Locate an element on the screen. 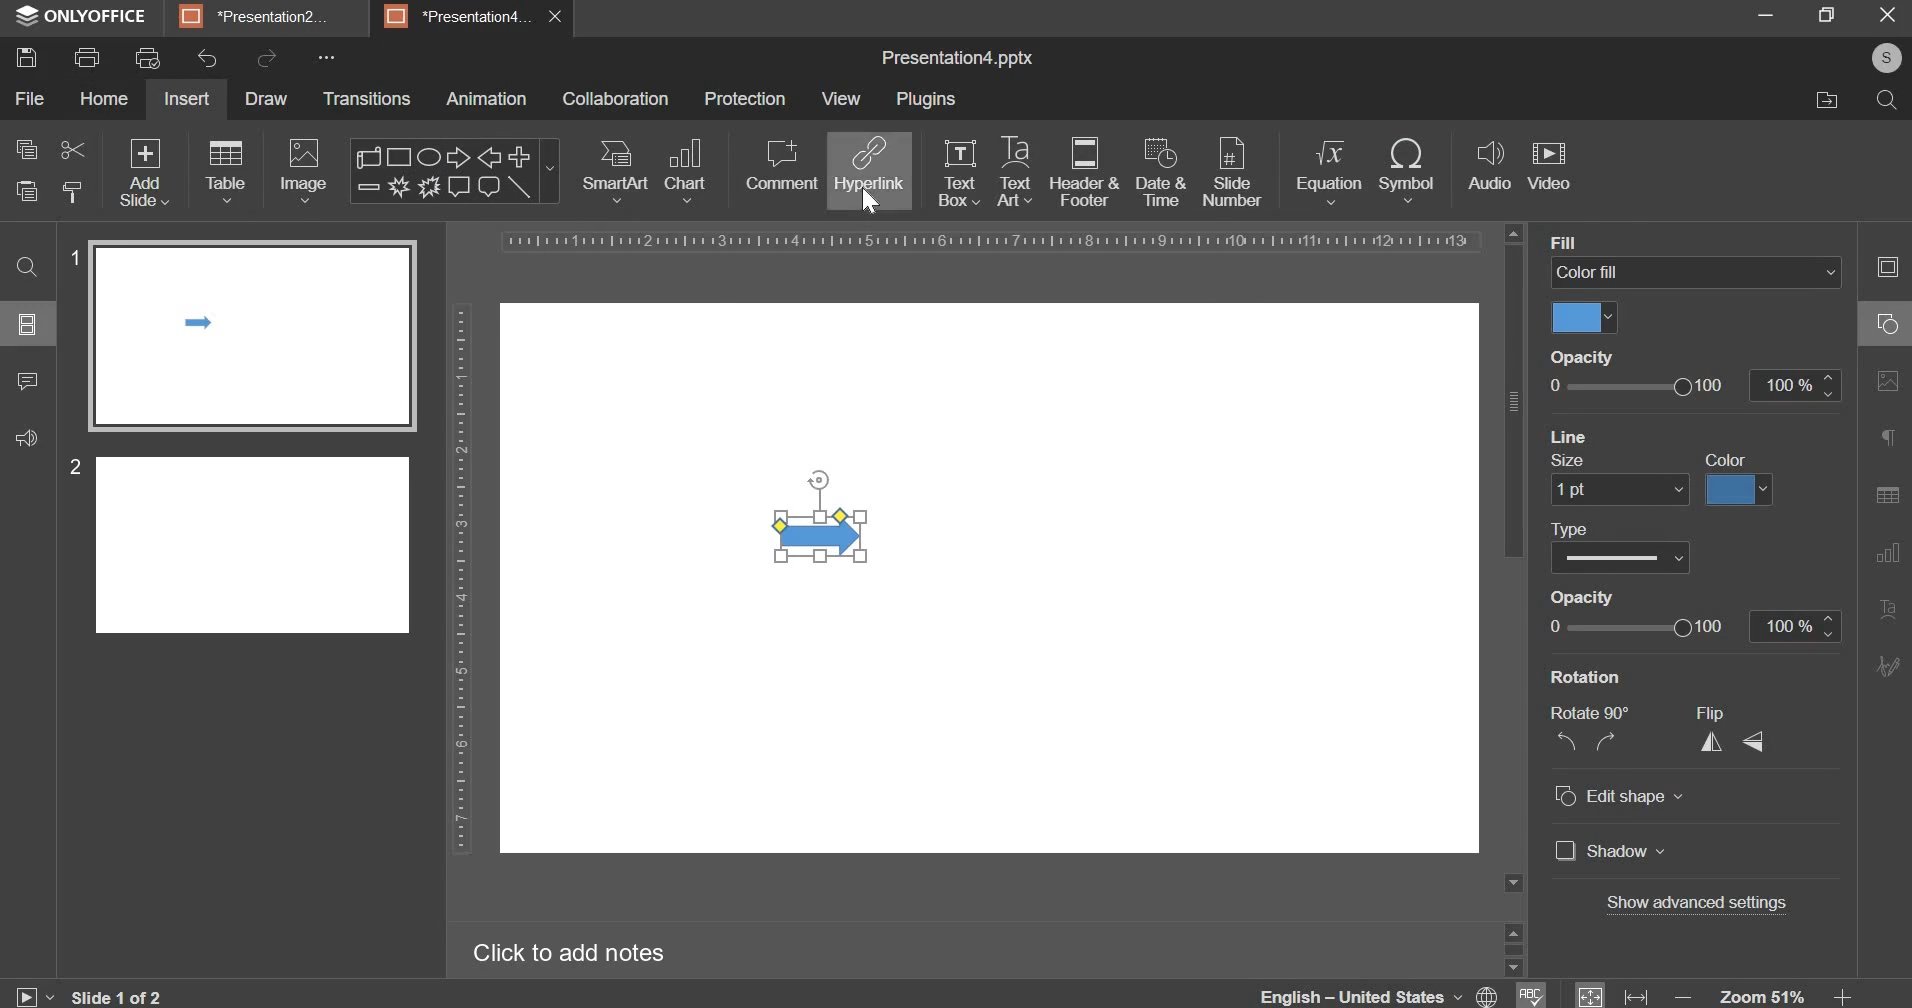 The image size is (1912, 1008). comment is located at coordinates (29, 389).